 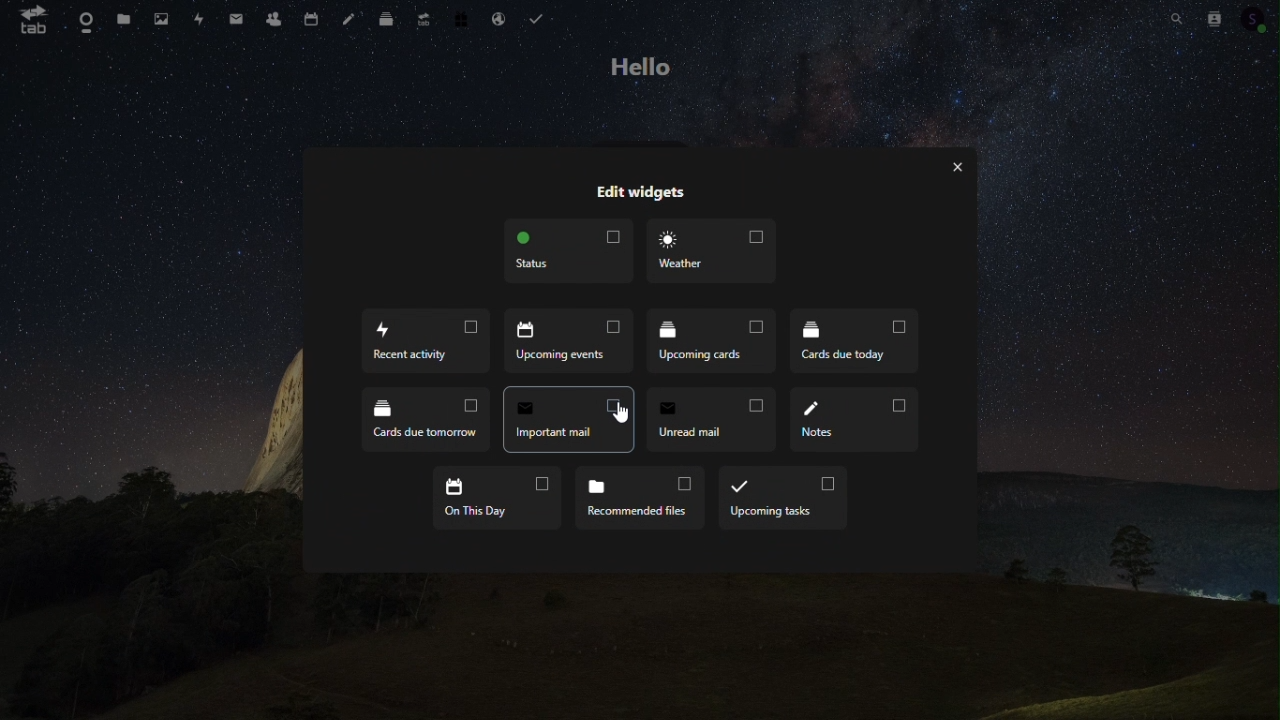 I want to click on mail, so click(x=236, y=17).